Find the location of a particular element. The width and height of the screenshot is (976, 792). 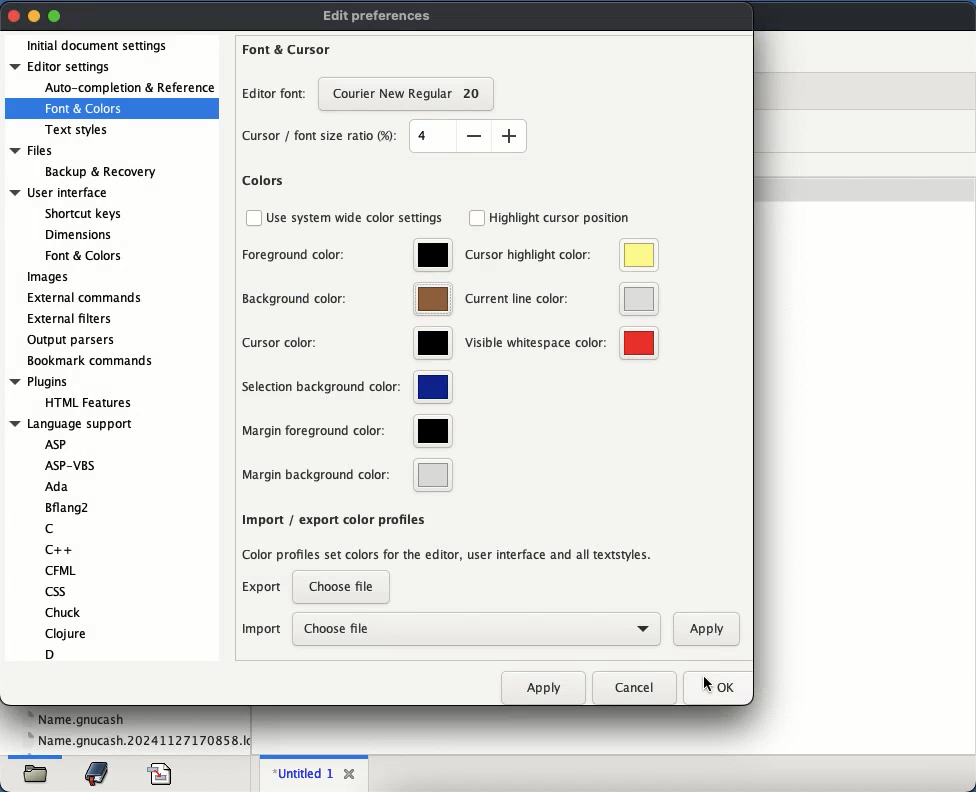

Backup & Recovery is located at coordinates (100, 171).